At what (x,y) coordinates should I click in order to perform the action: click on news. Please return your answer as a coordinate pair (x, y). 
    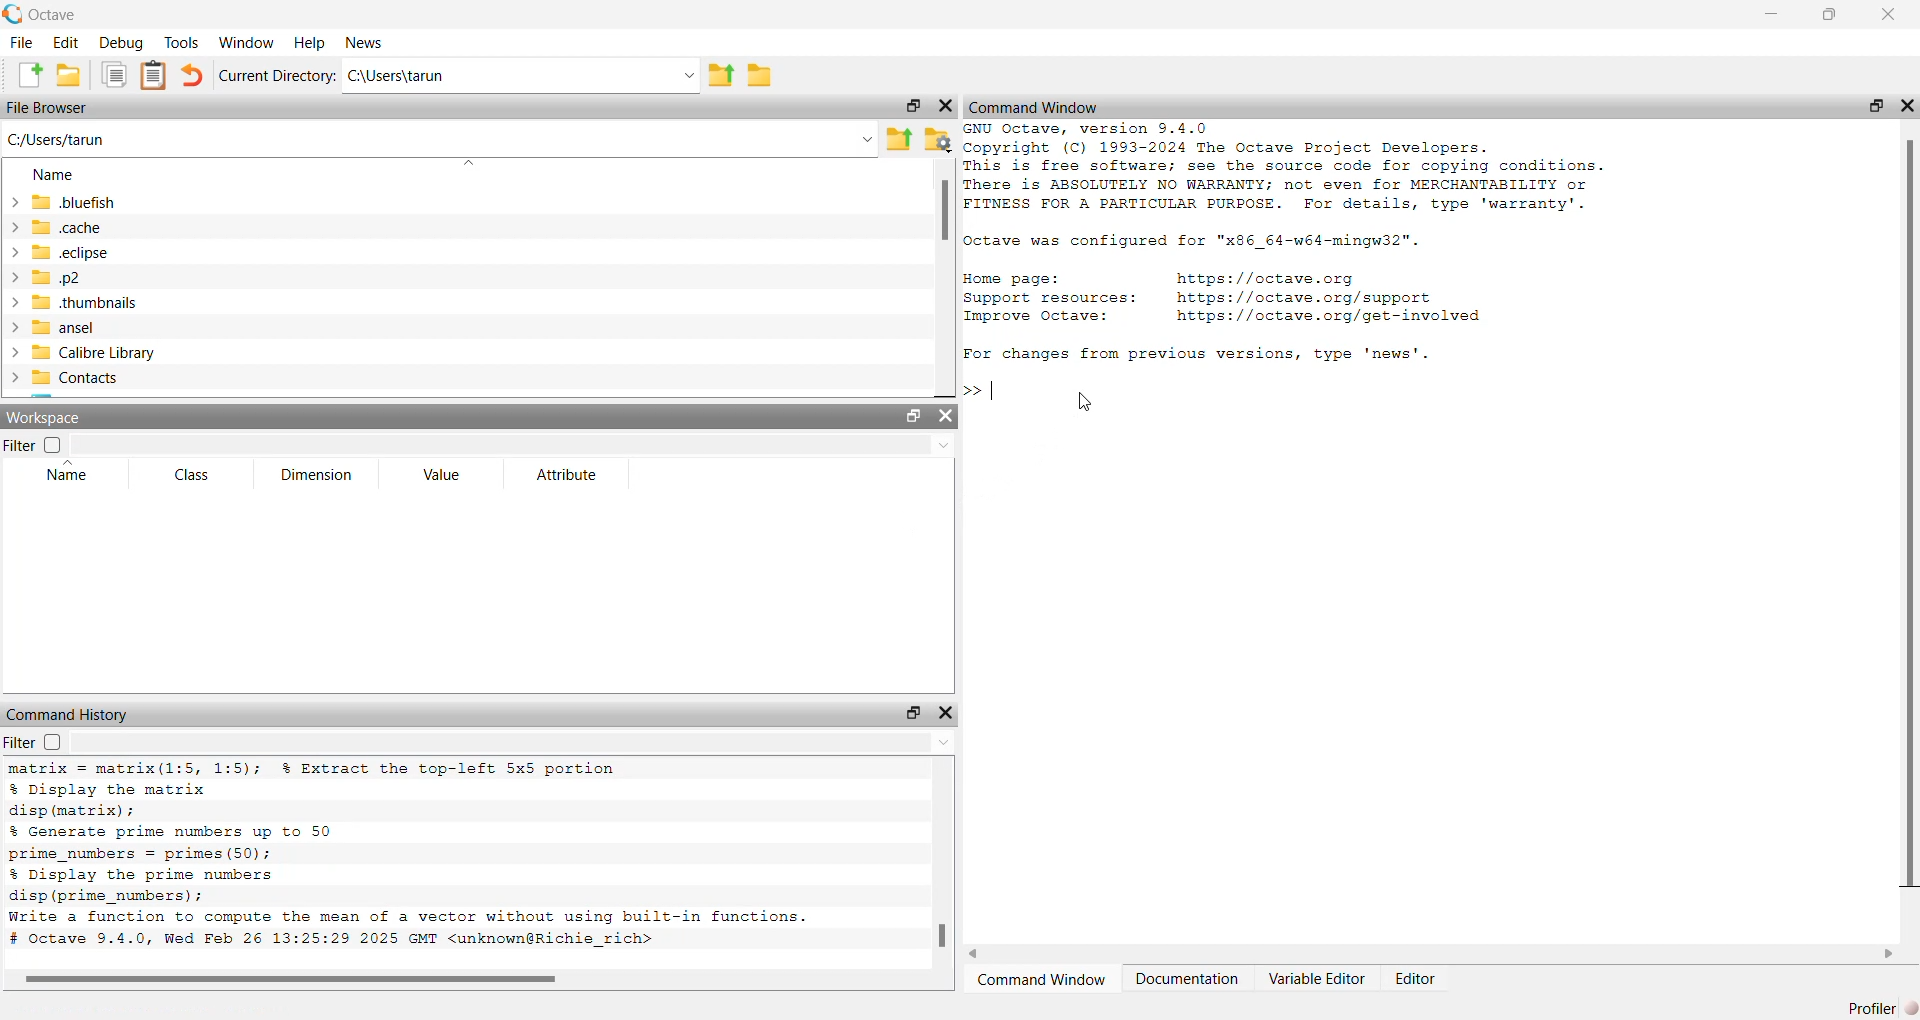
    Looking at the image, I should click on (366, 44).